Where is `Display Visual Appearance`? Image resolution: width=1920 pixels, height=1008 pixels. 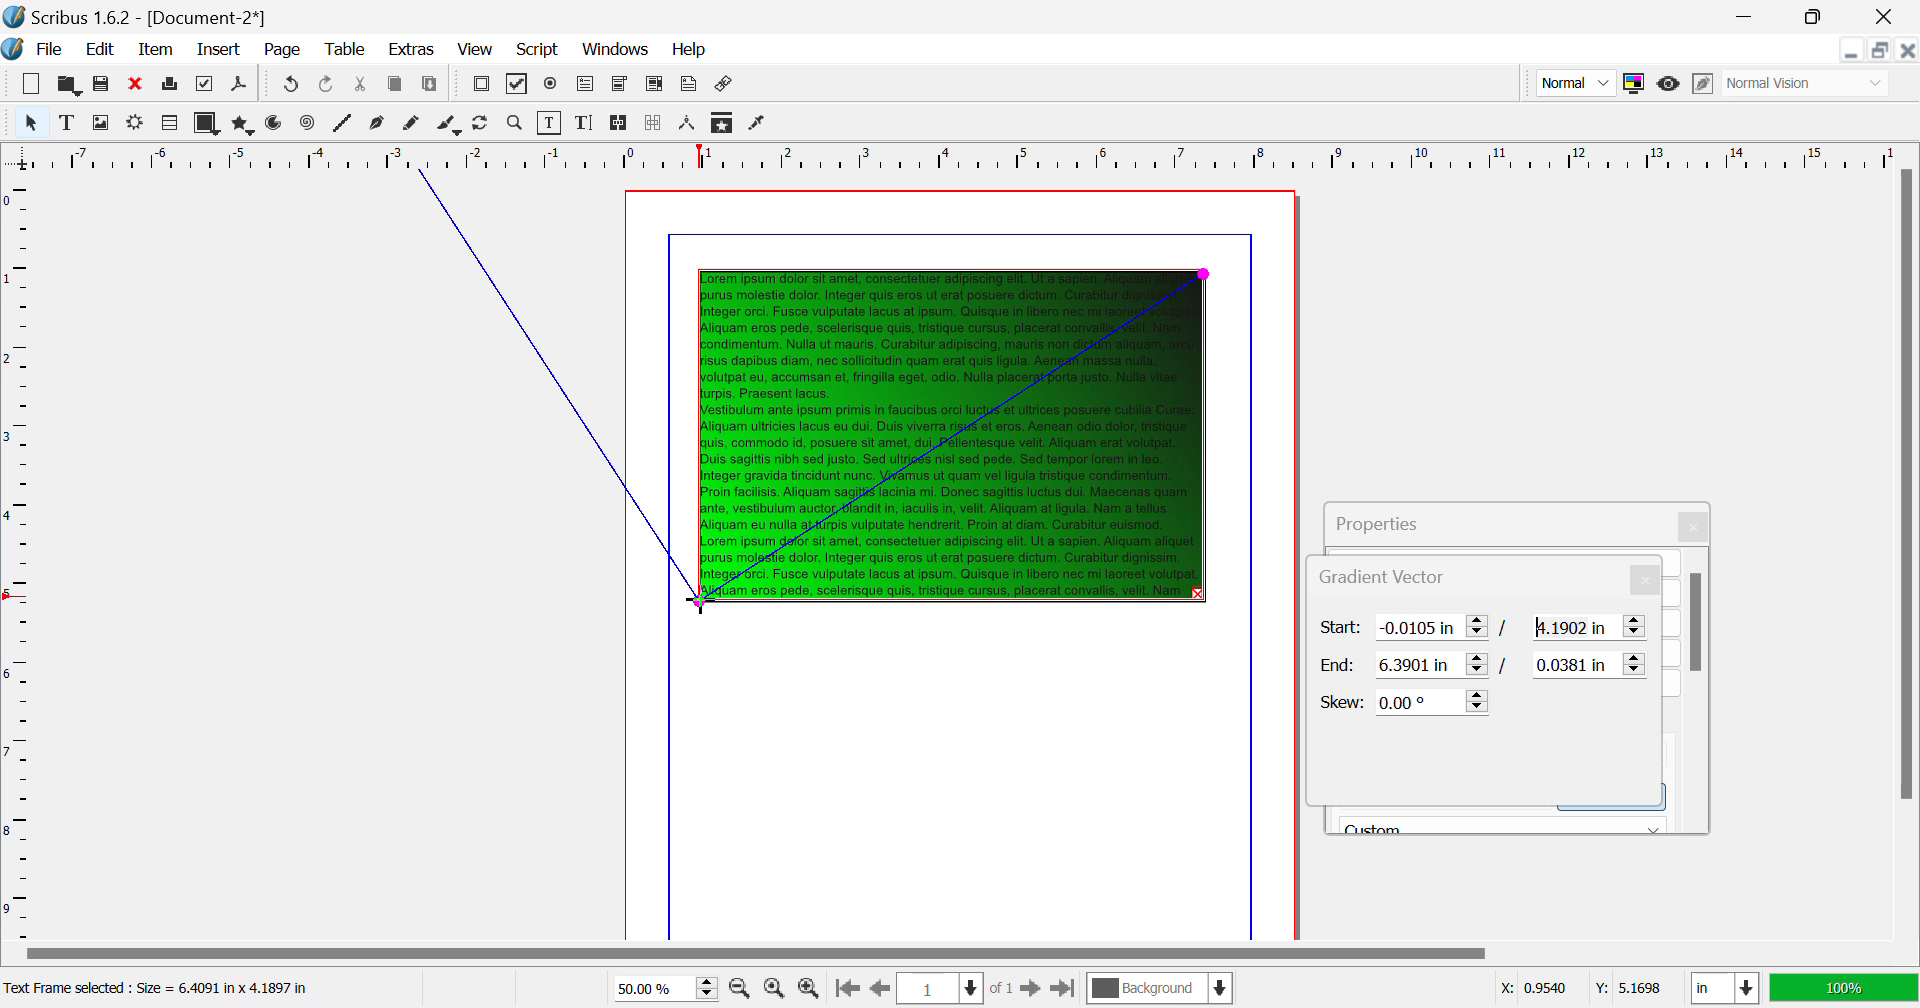 Display Visual Appearance is located at coordinates (1808, 83).